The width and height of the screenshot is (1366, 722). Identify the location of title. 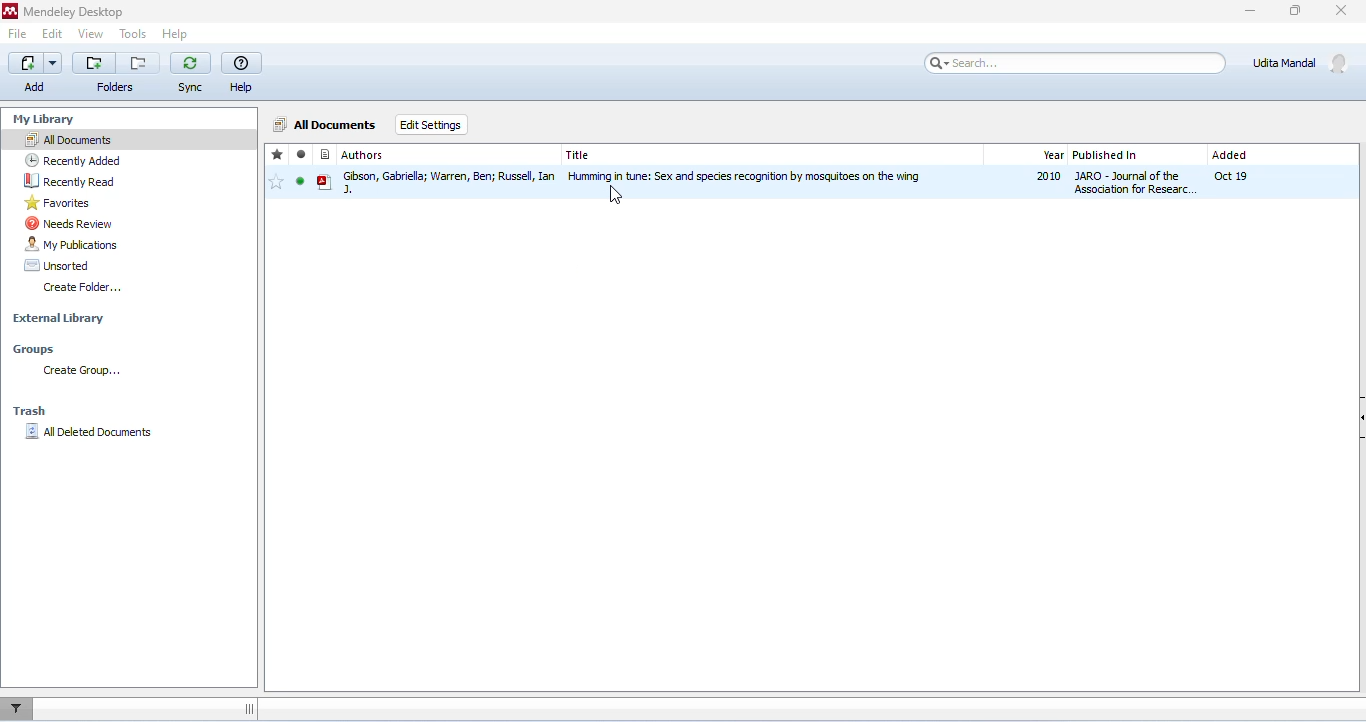
(579, 156).